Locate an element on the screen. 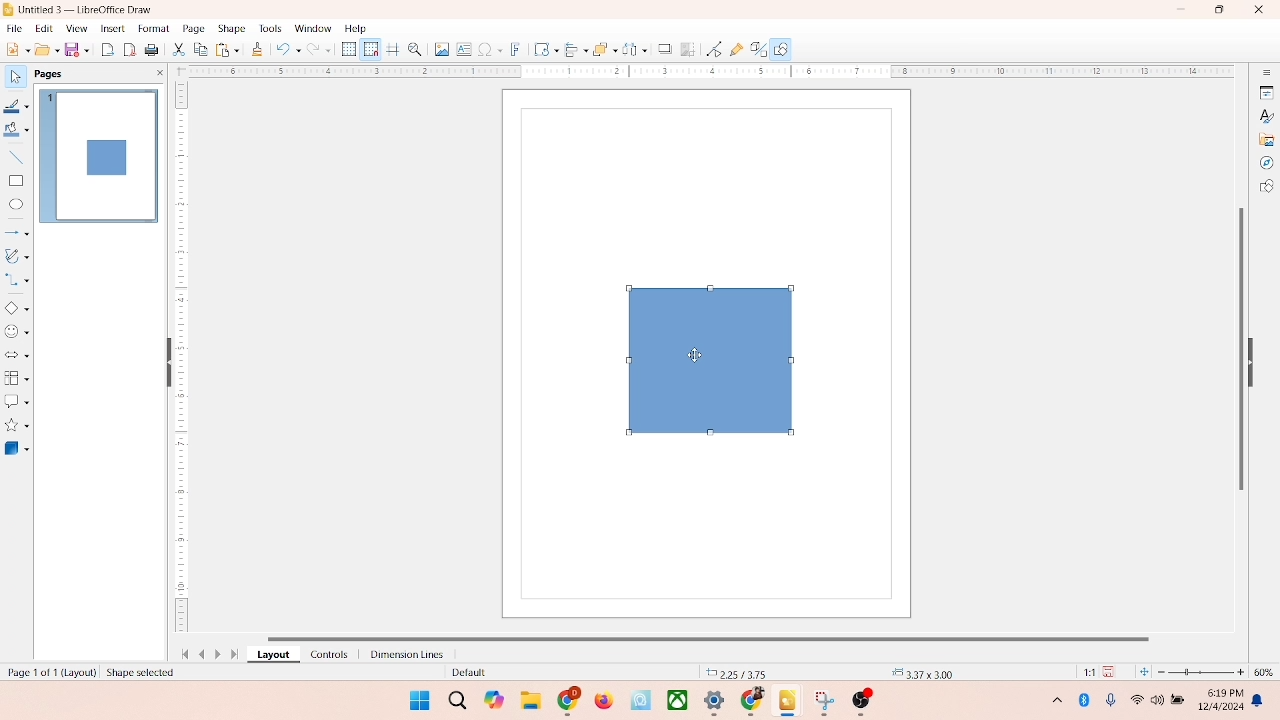 This screenshot has width=1280, height=720. draw function is located at coordinates (783, 49).